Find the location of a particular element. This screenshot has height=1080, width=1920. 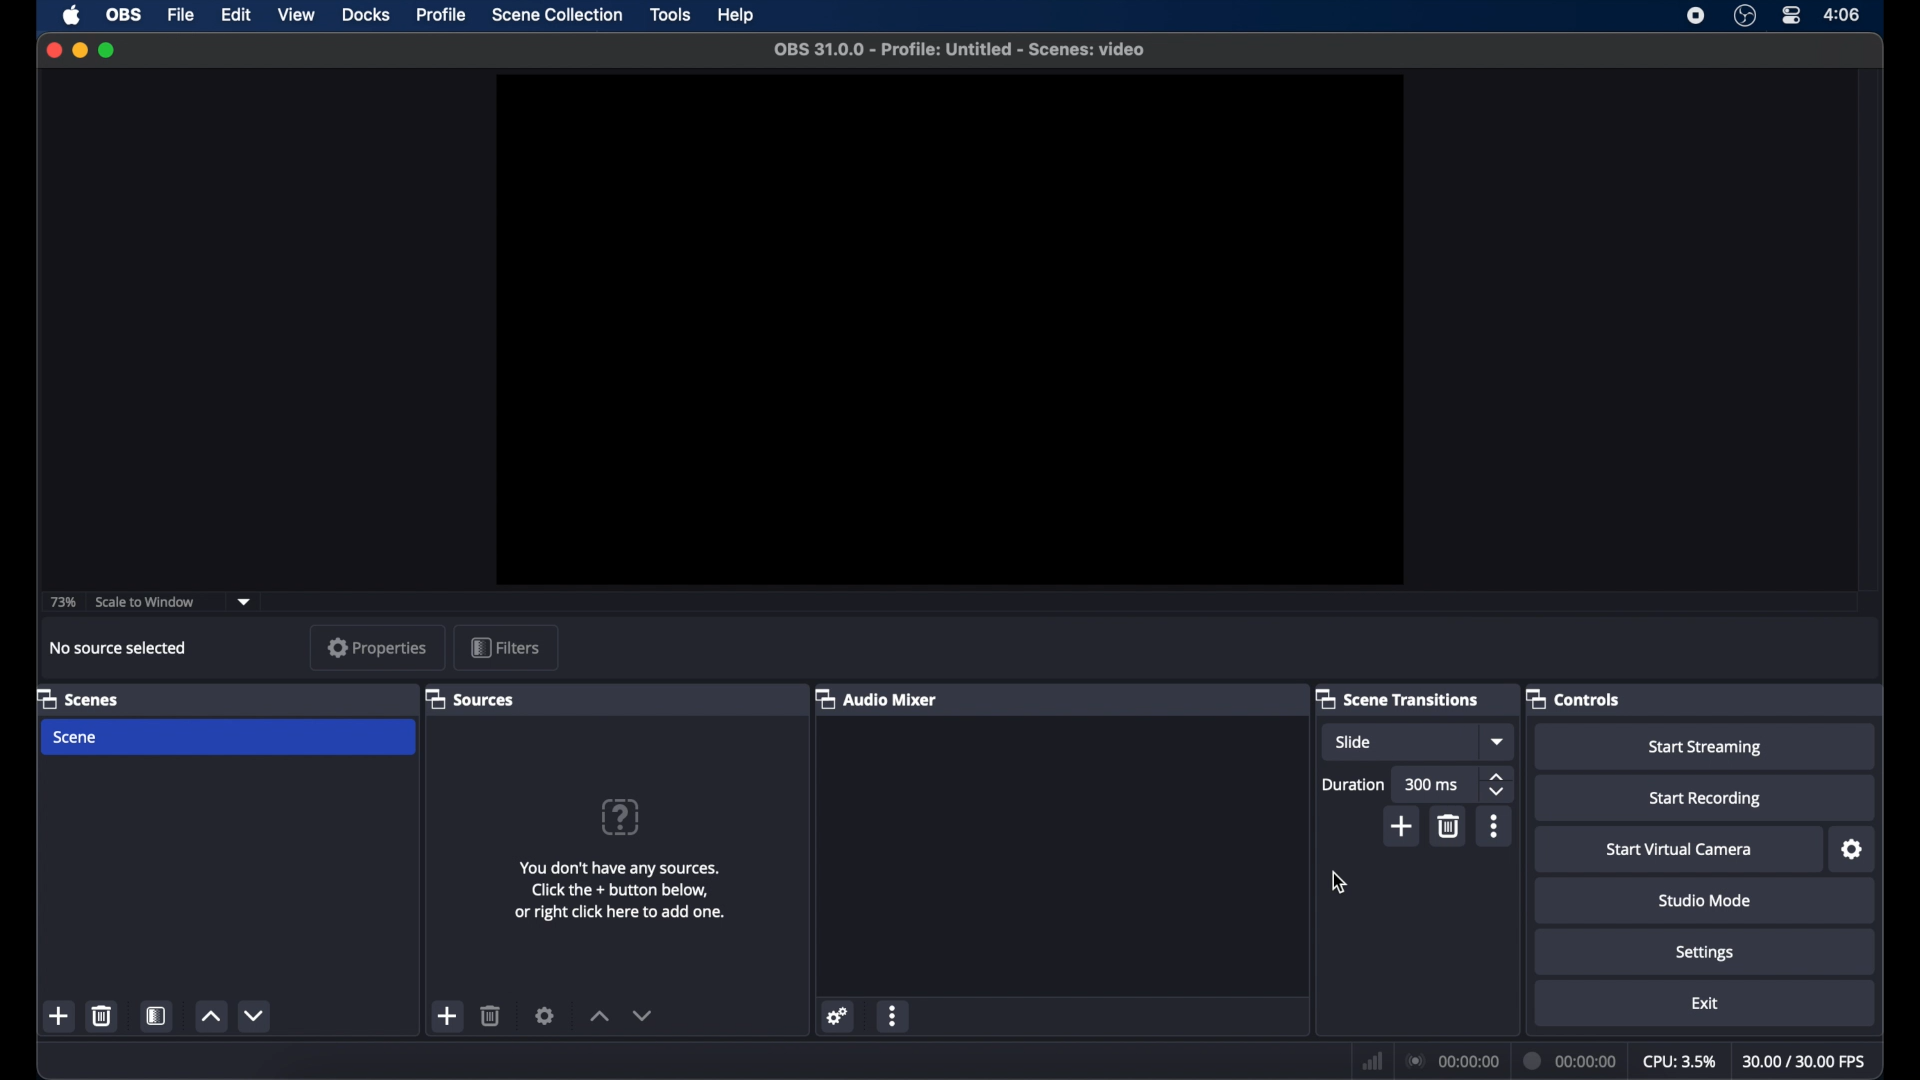

slide is located at coordinates (1354, 743).